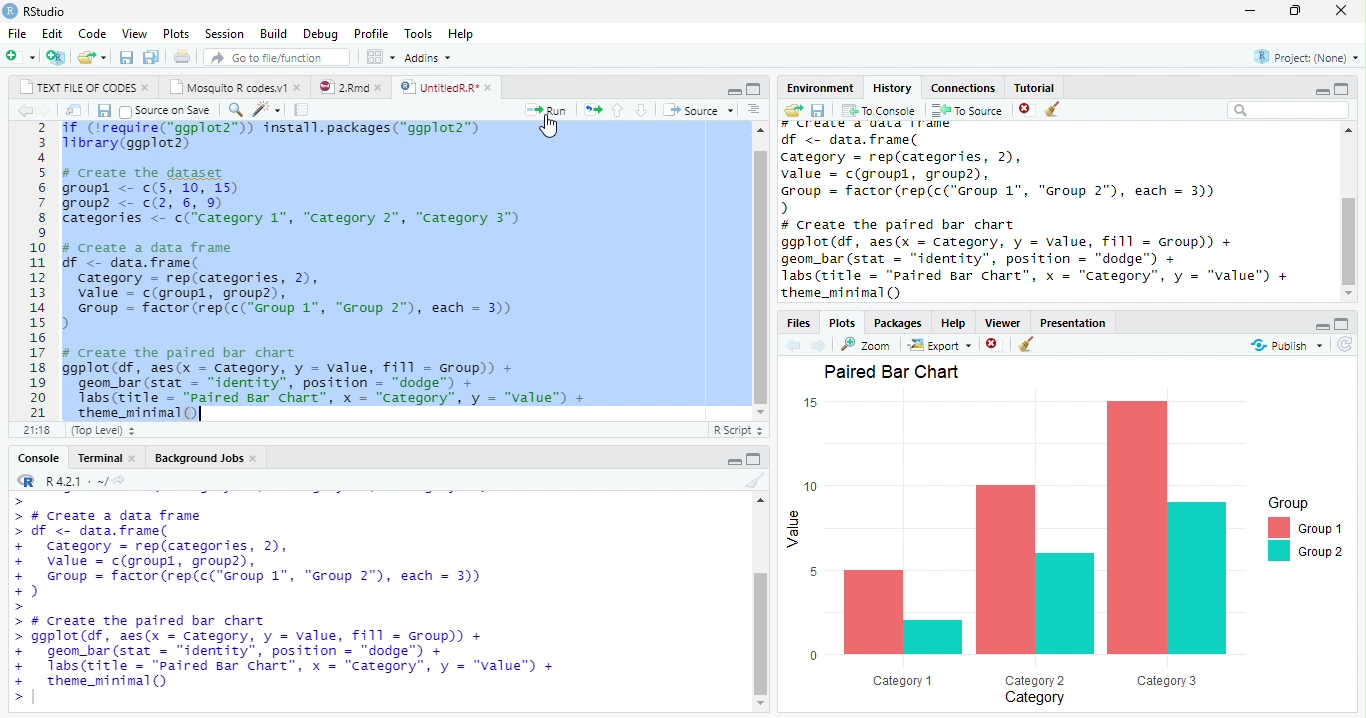  Describe the element at coordinates (1348, 240) in the screenshot. I see `scroll bar` at that location.